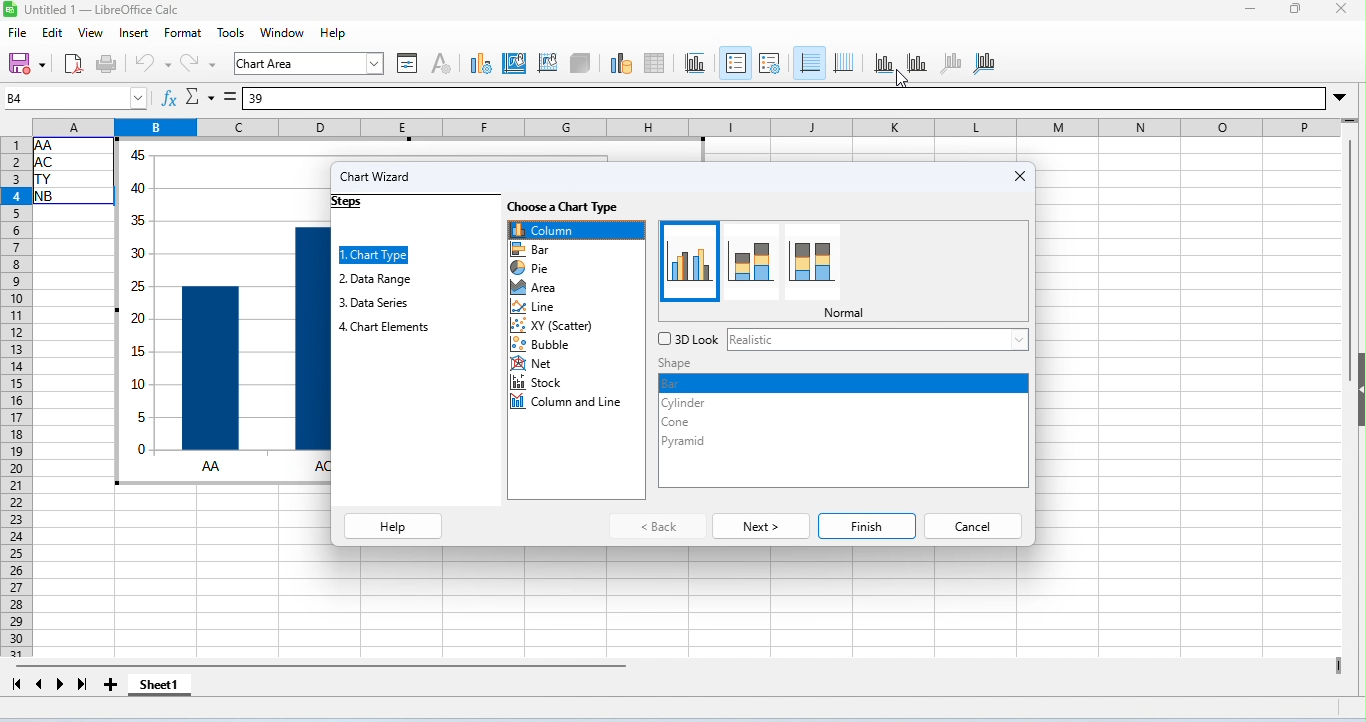 The width and height of the screenshot is (1366, 722). What do you see at coordinates (1352, 125) in the screenshot?
I see `drag to view rows` at bounding box center [1352, 125].